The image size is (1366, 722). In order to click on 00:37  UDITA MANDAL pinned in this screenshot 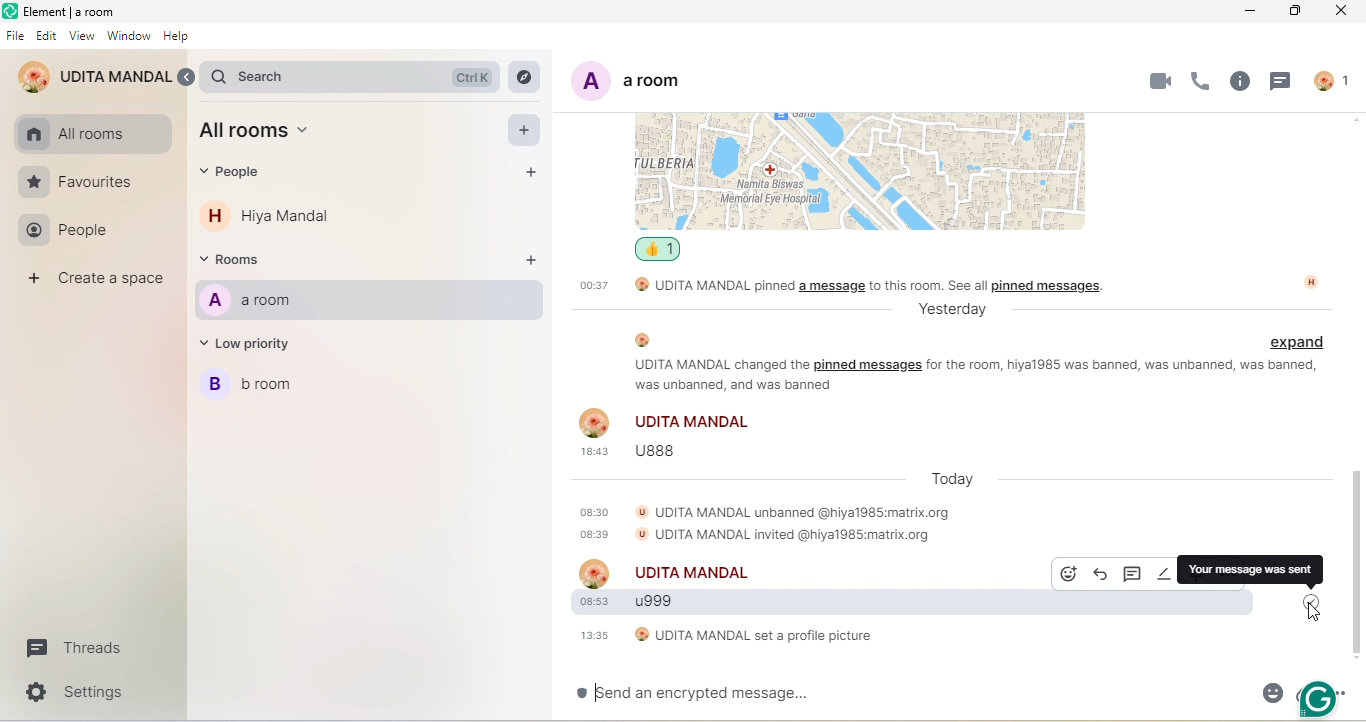, I will do `click(685, 287)`.